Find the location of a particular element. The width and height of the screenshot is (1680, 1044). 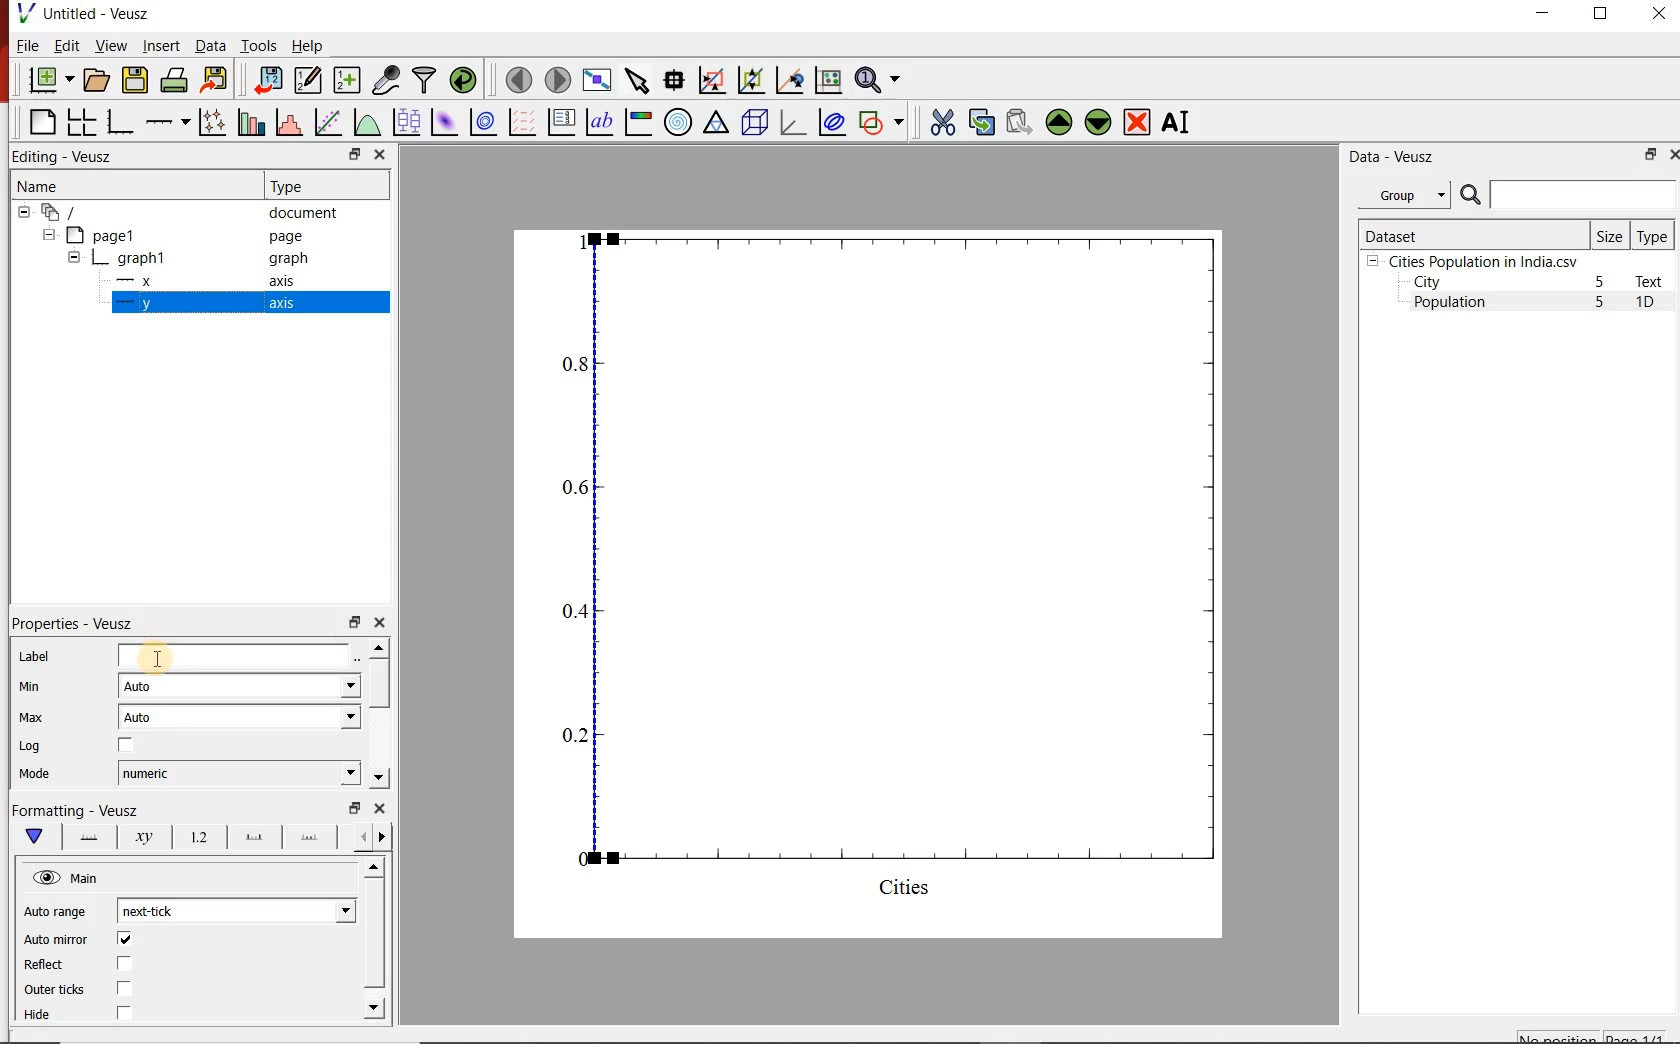

Name is located at coordinates (113, 185).